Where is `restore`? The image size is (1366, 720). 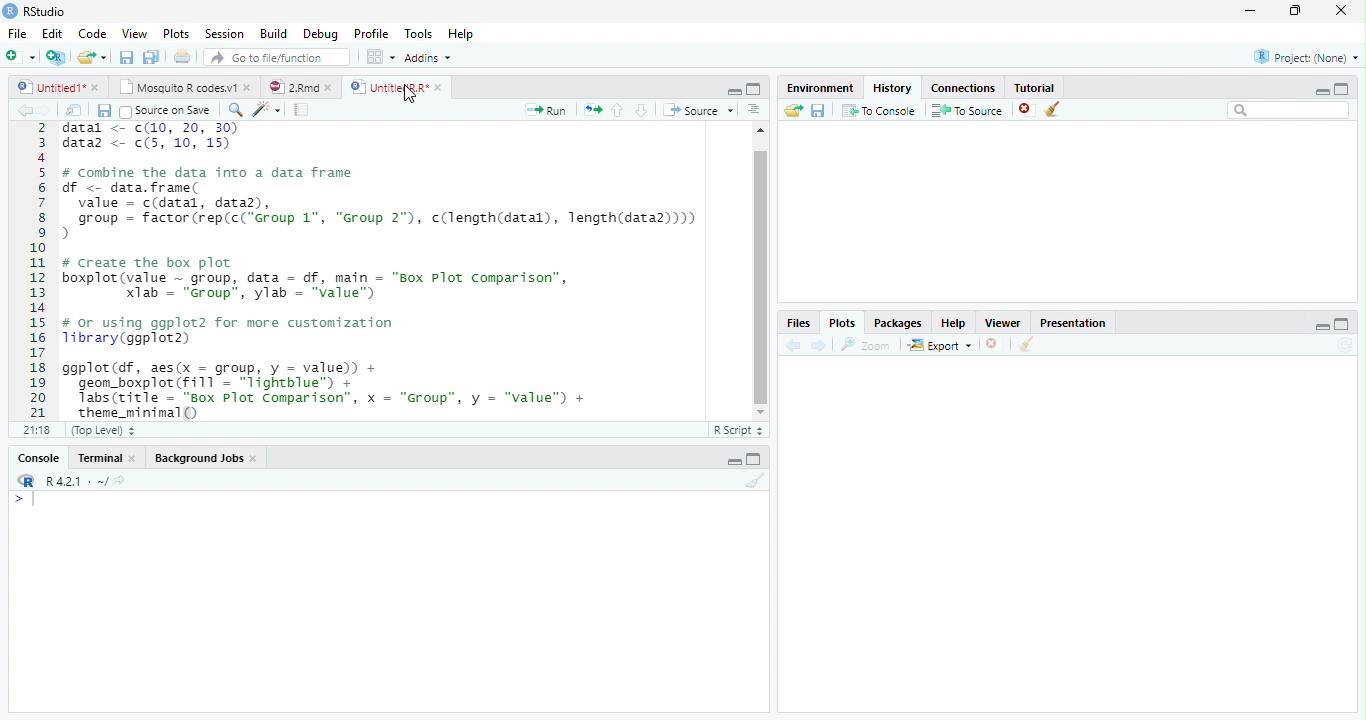 restore is located at coordinates (1295, 11).